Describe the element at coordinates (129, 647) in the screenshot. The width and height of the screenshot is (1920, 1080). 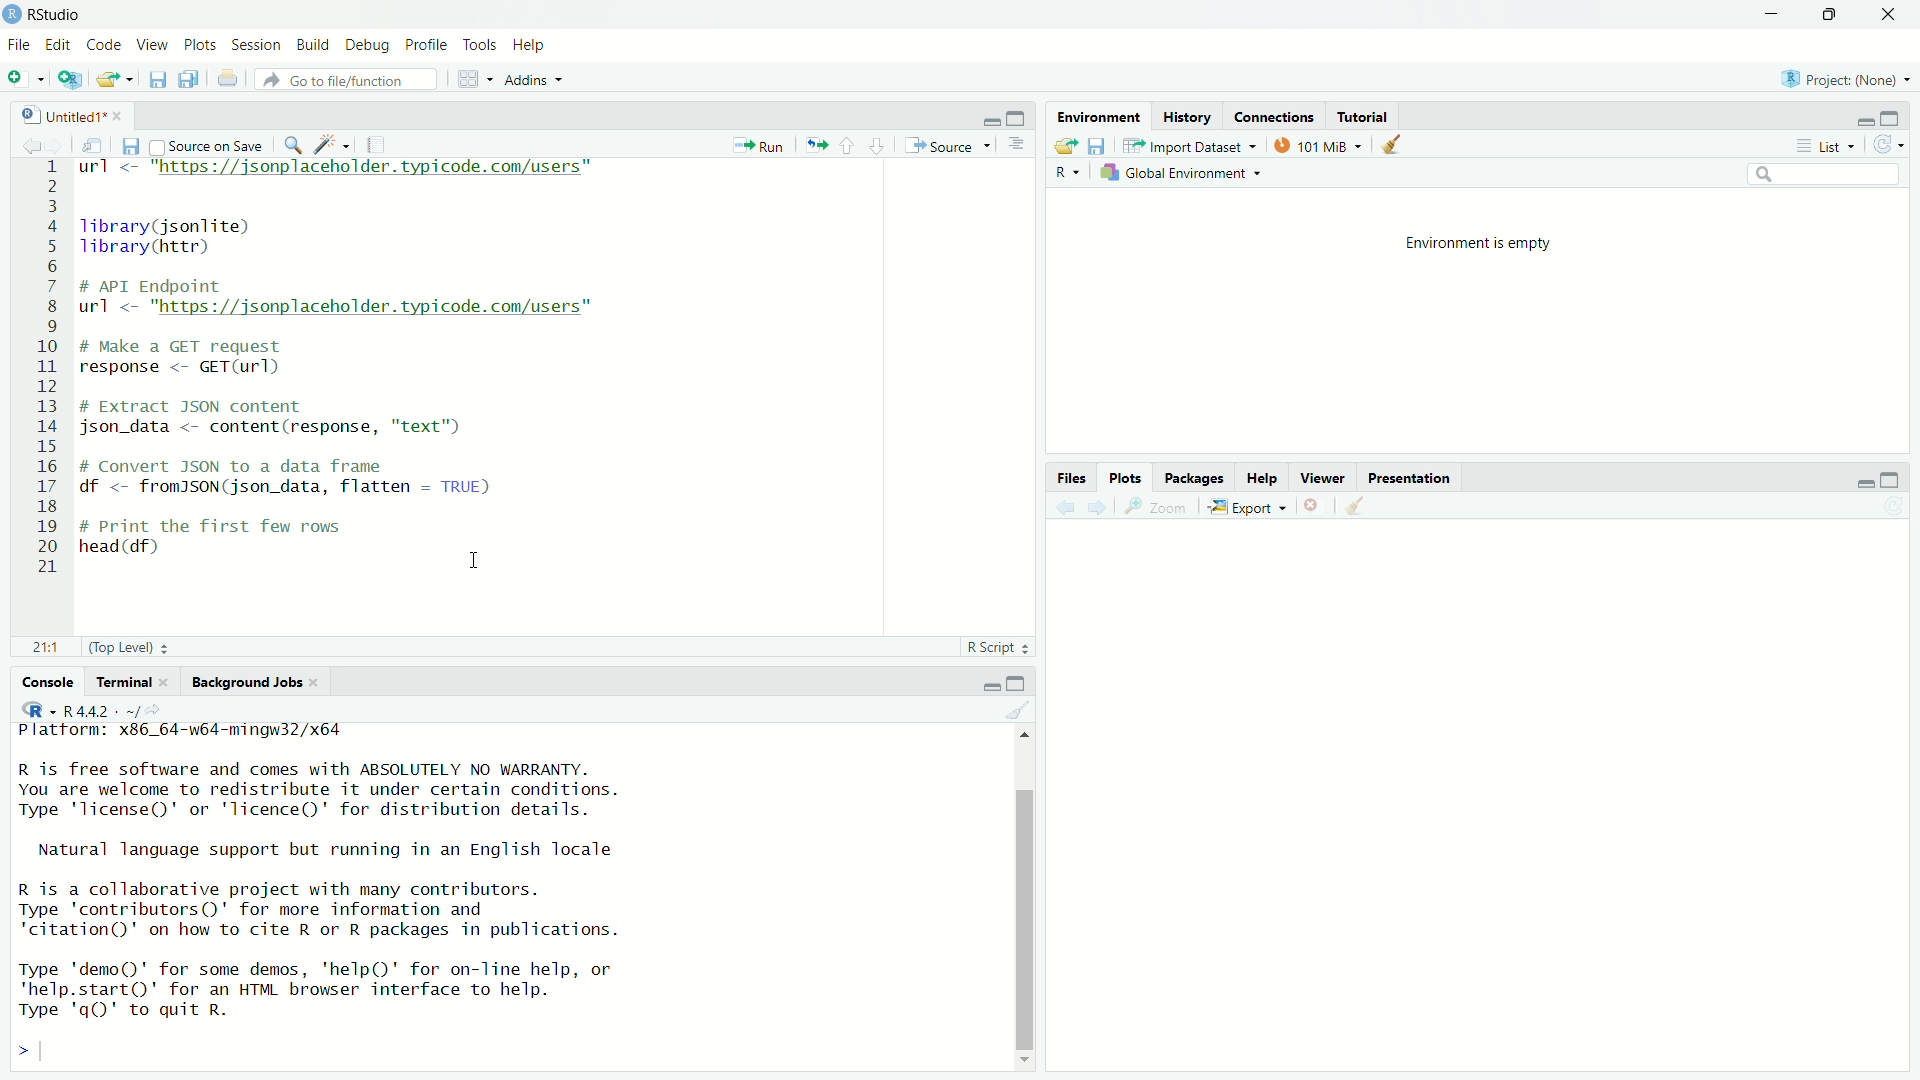
I see `(Top Level) ` at that location.